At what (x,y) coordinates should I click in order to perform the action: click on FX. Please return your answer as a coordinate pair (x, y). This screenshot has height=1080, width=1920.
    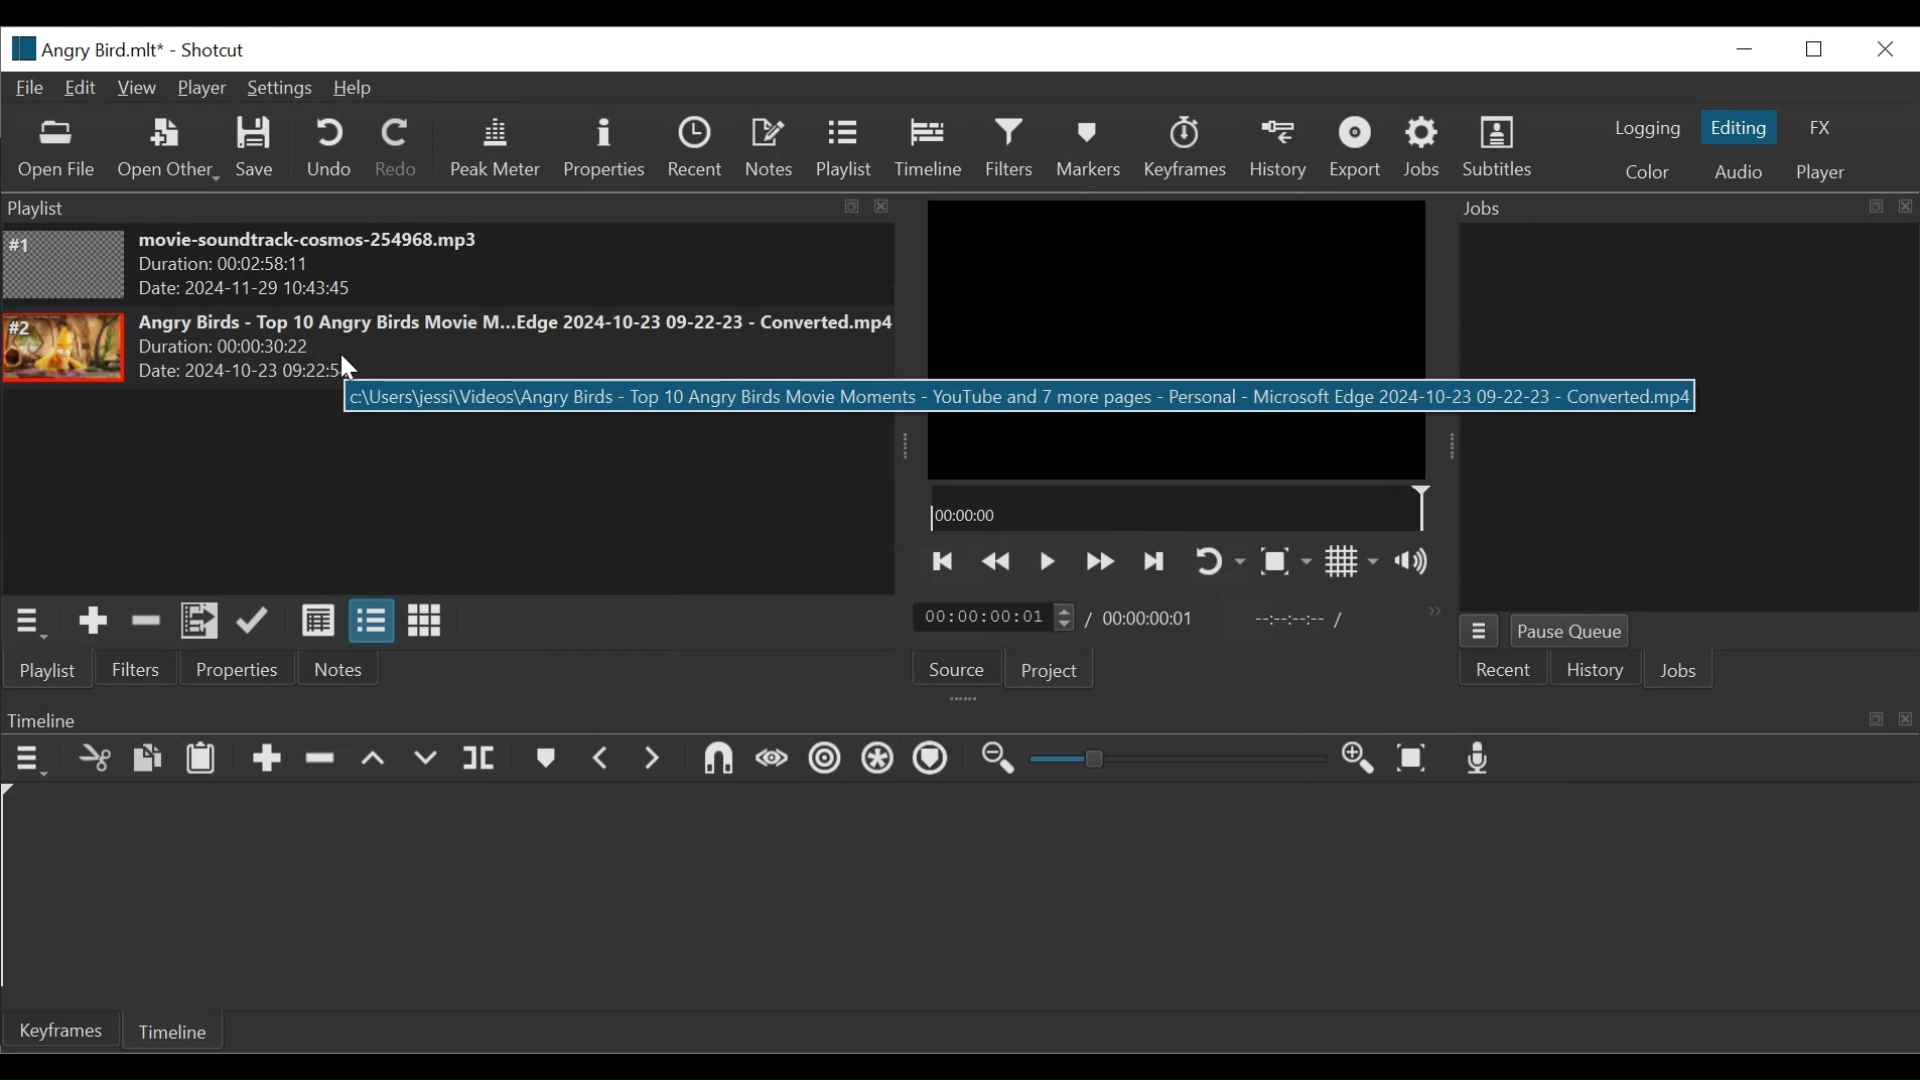
    Looking at the image, I should click on (1822, 130).